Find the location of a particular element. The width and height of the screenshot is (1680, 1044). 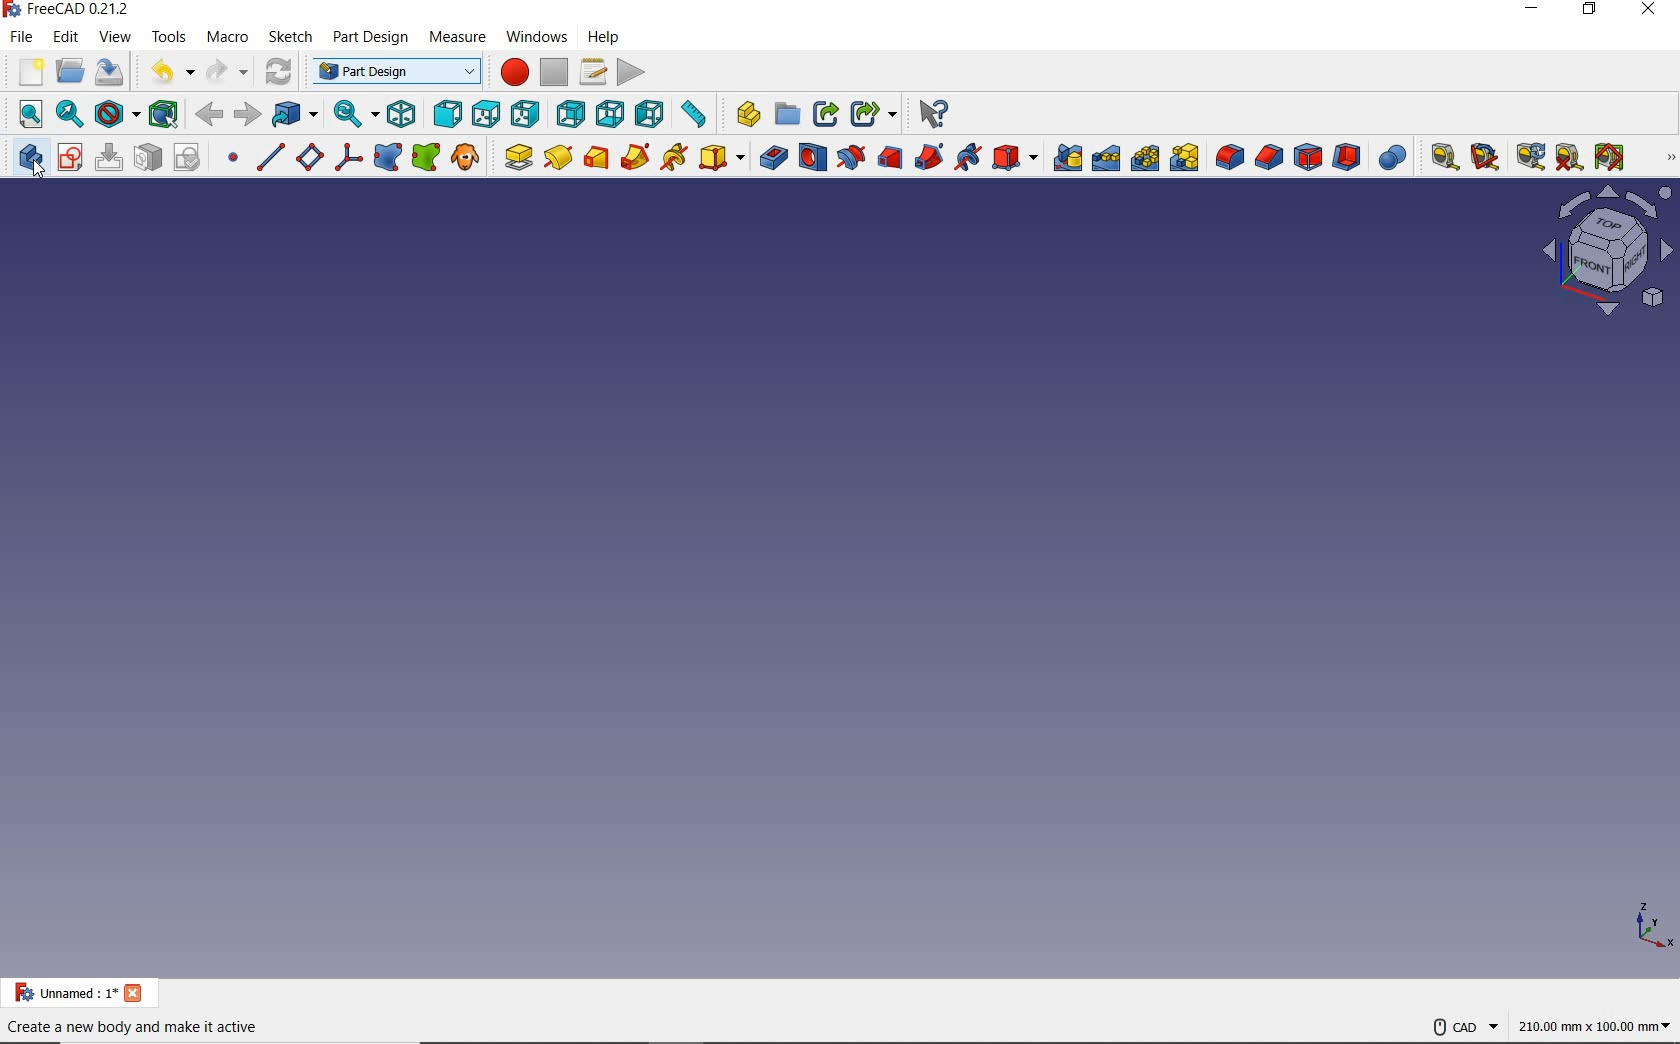

REVOLUTION is located at coordinates (558, 156).